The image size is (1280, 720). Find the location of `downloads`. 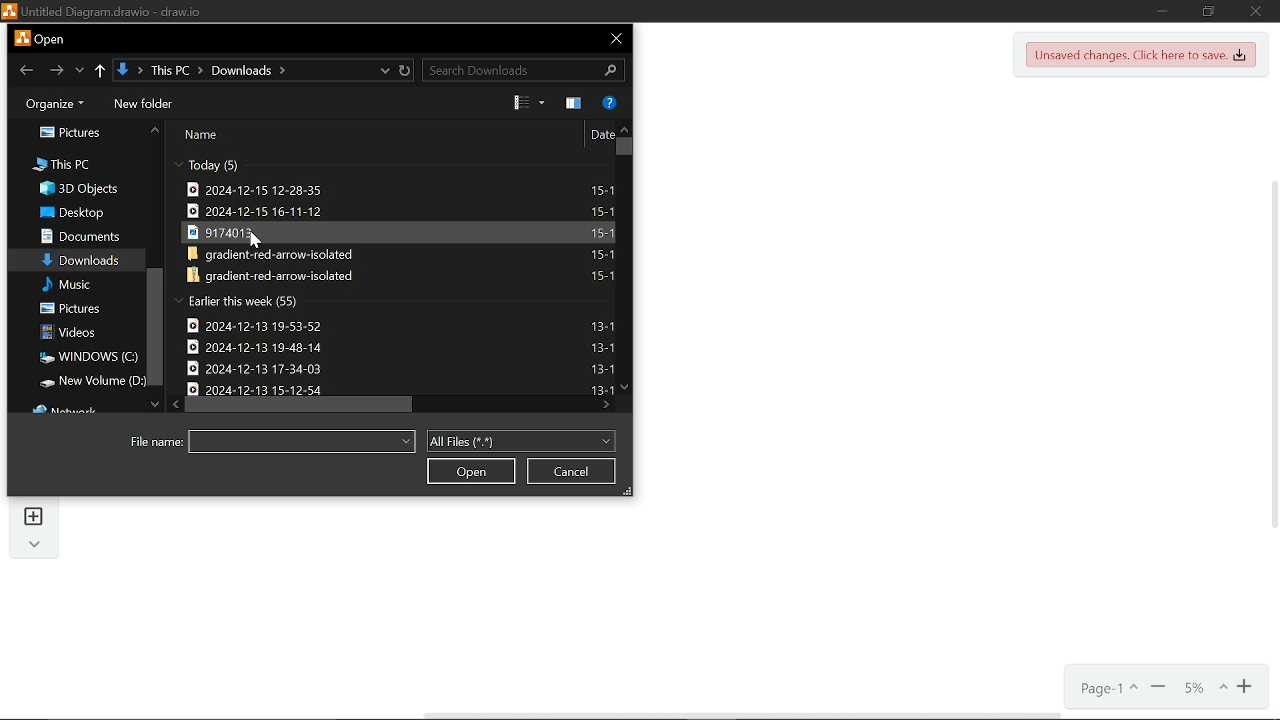

downloads is located at coordinates (82, 260).